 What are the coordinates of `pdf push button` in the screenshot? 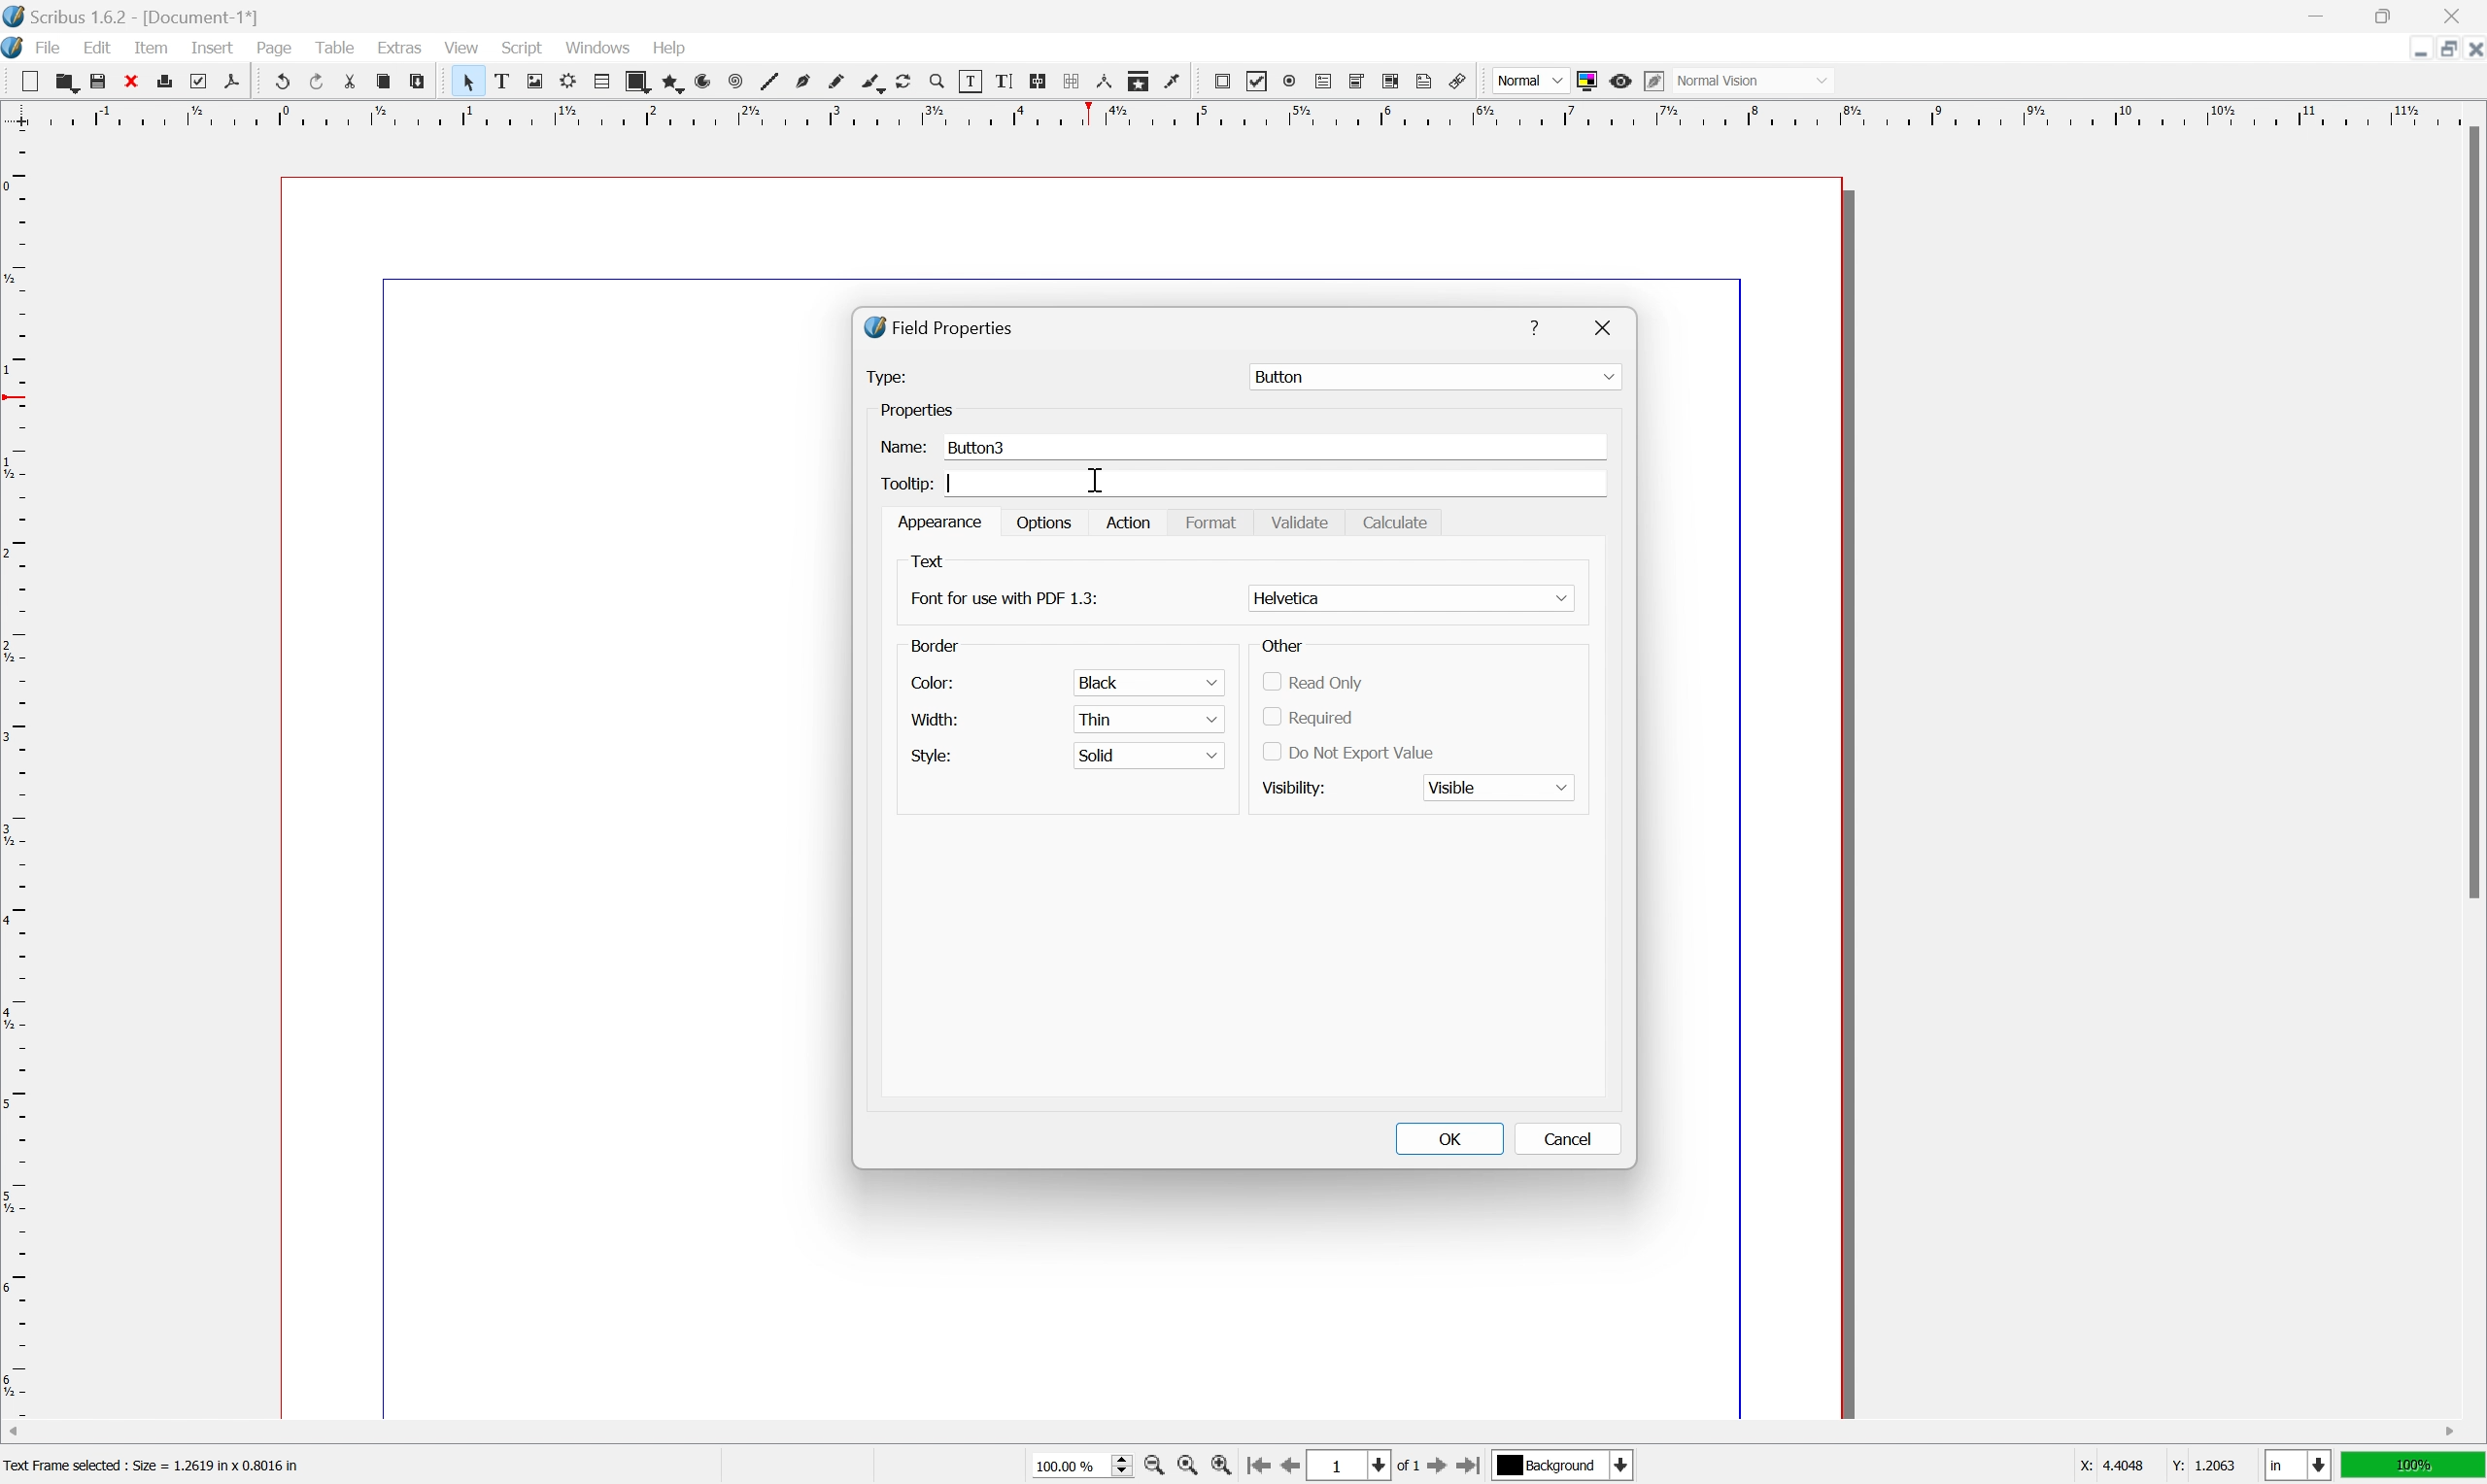 It's located at (1223, 80).